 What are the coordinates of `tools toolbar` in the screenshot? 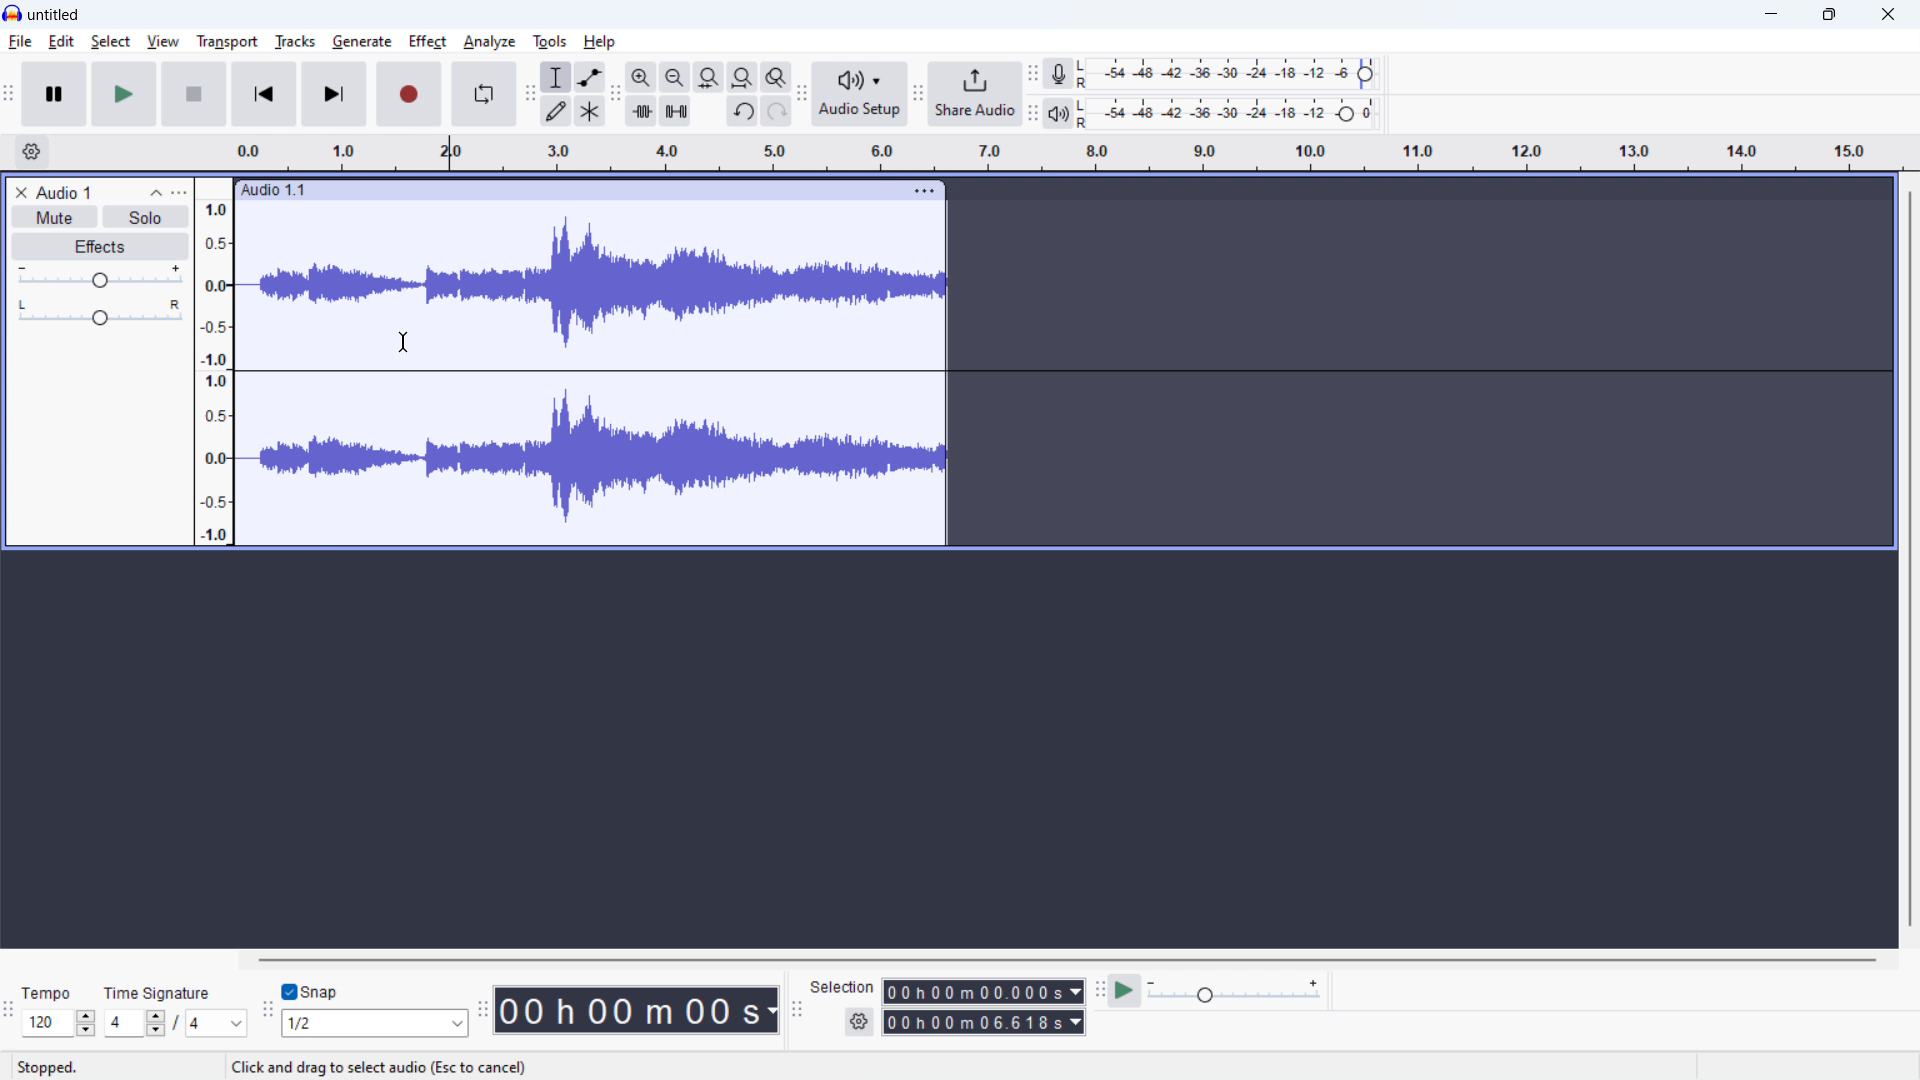 It's located at (529, 94).